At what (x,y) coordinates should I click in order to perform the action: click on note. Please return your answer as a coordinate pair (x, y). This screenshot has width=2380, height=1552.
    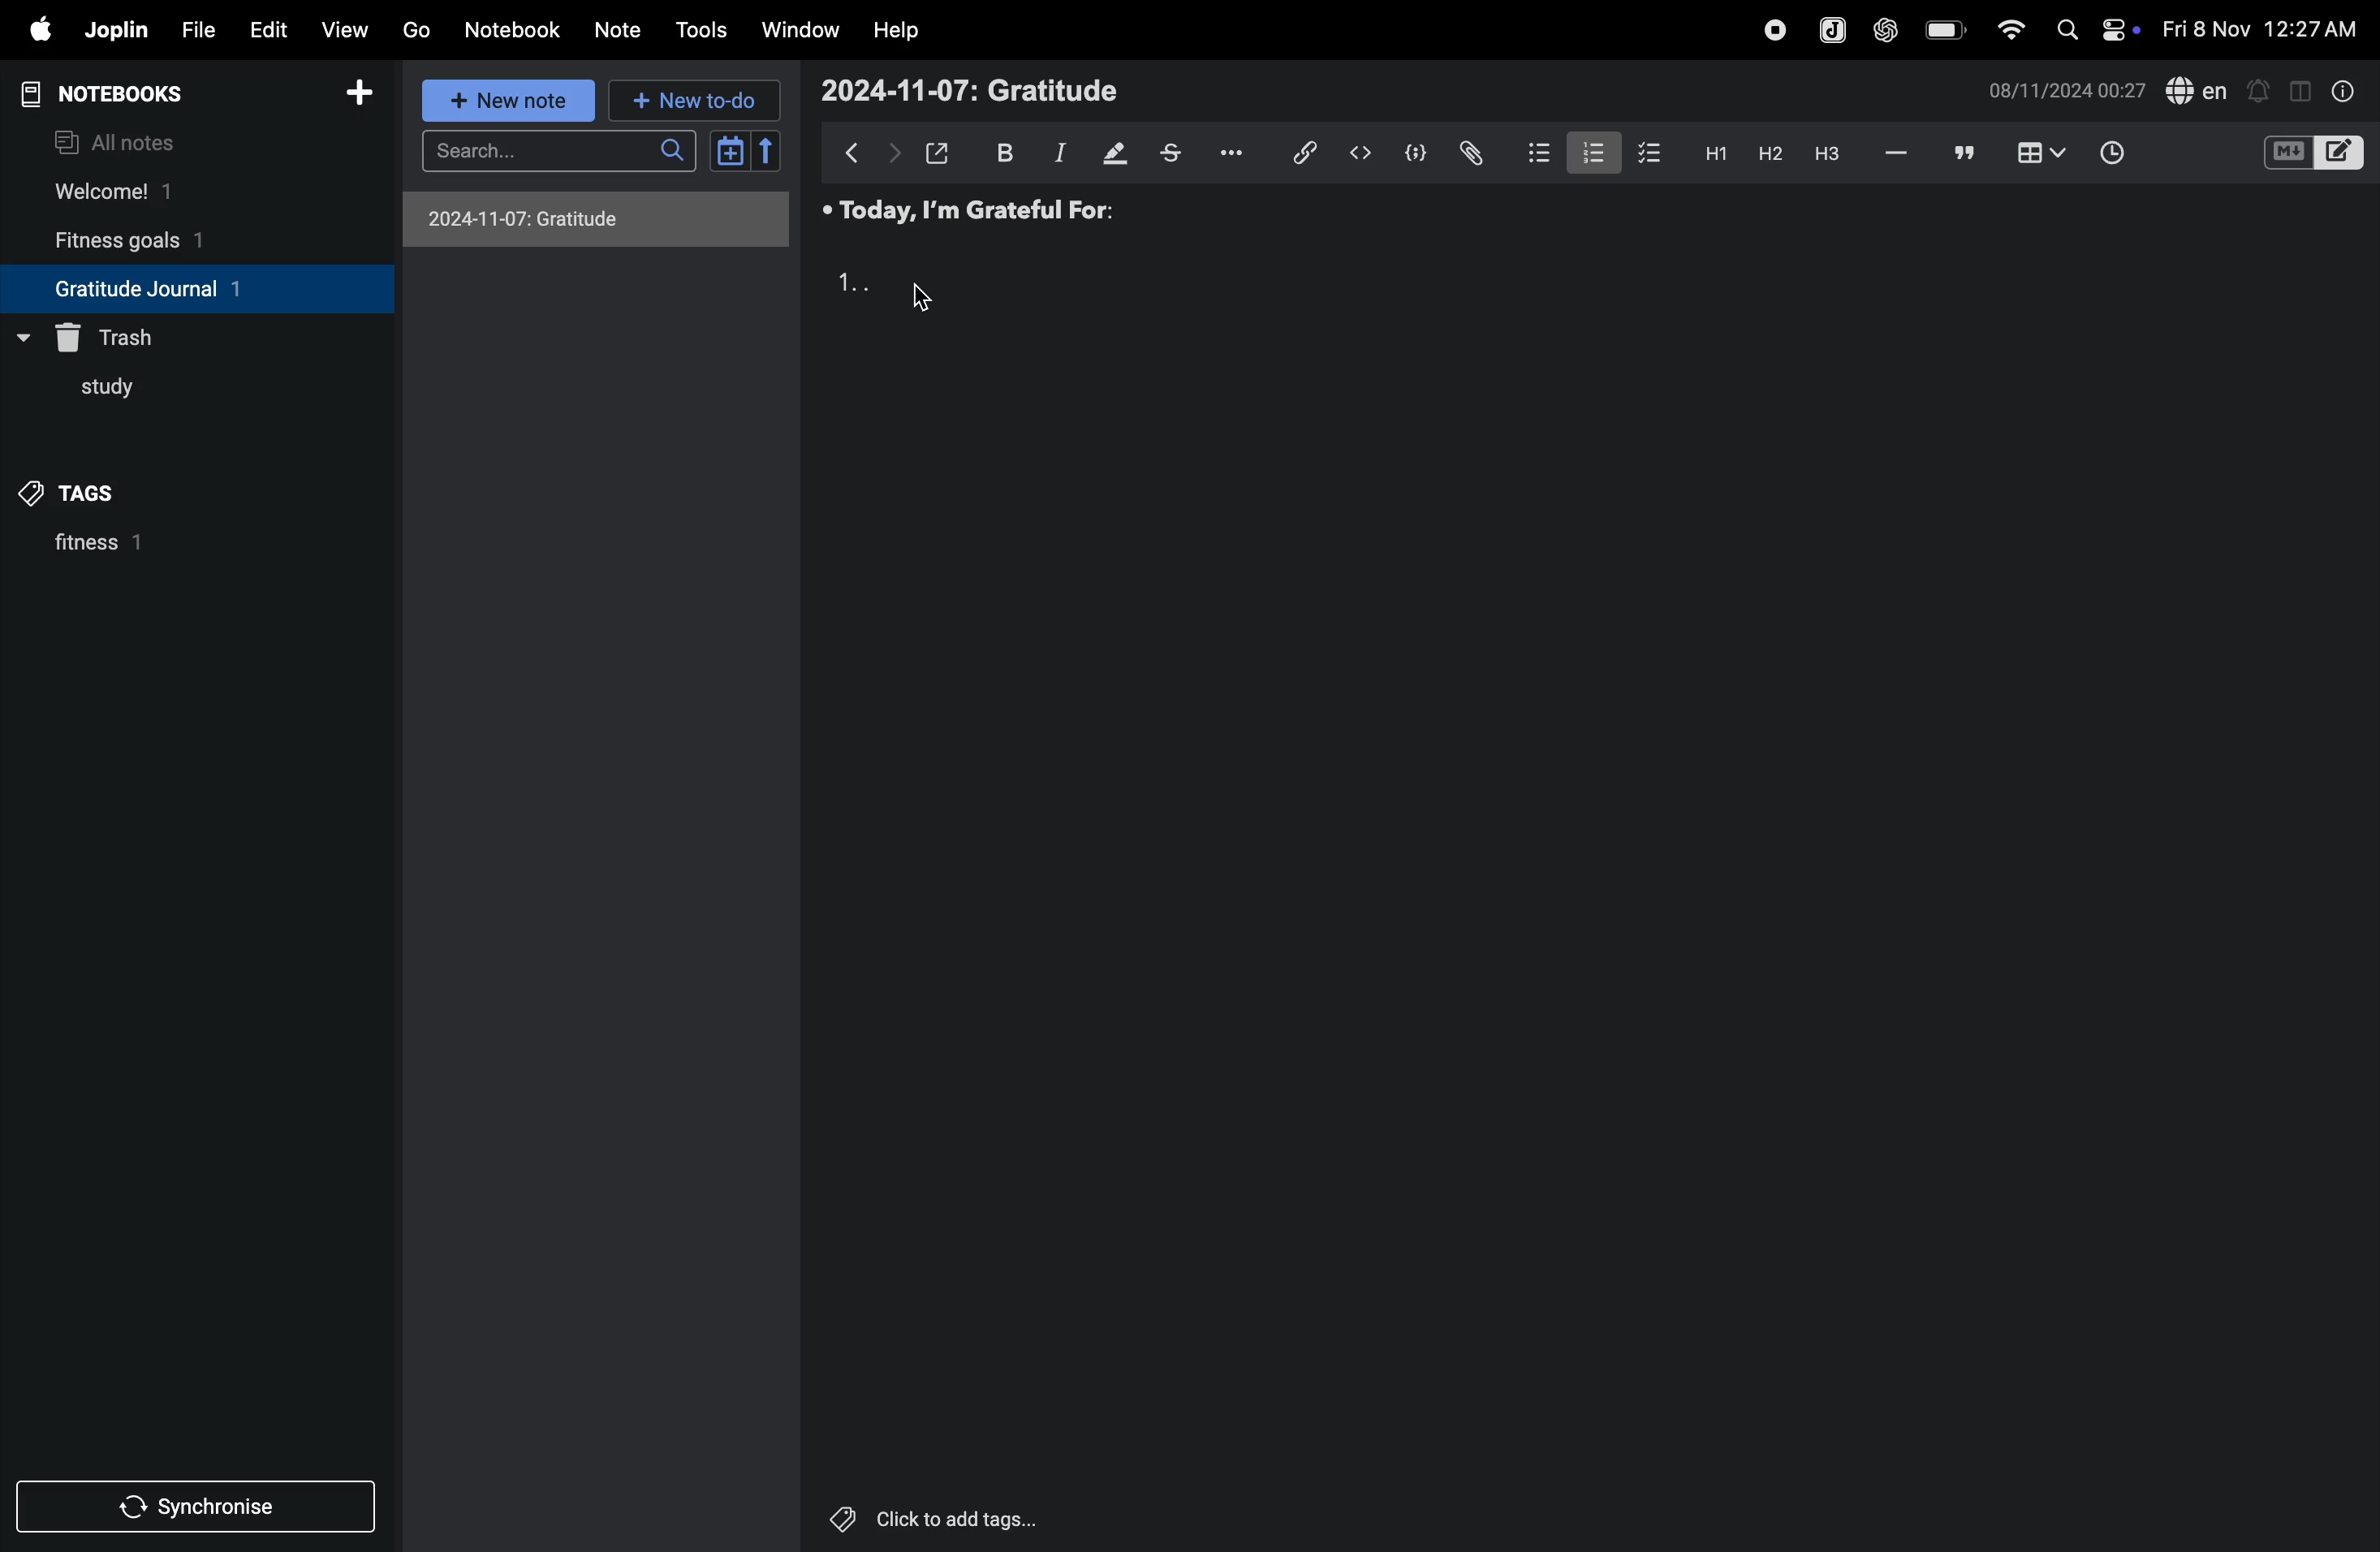
    Looking at the image, I should click on (613, 30).